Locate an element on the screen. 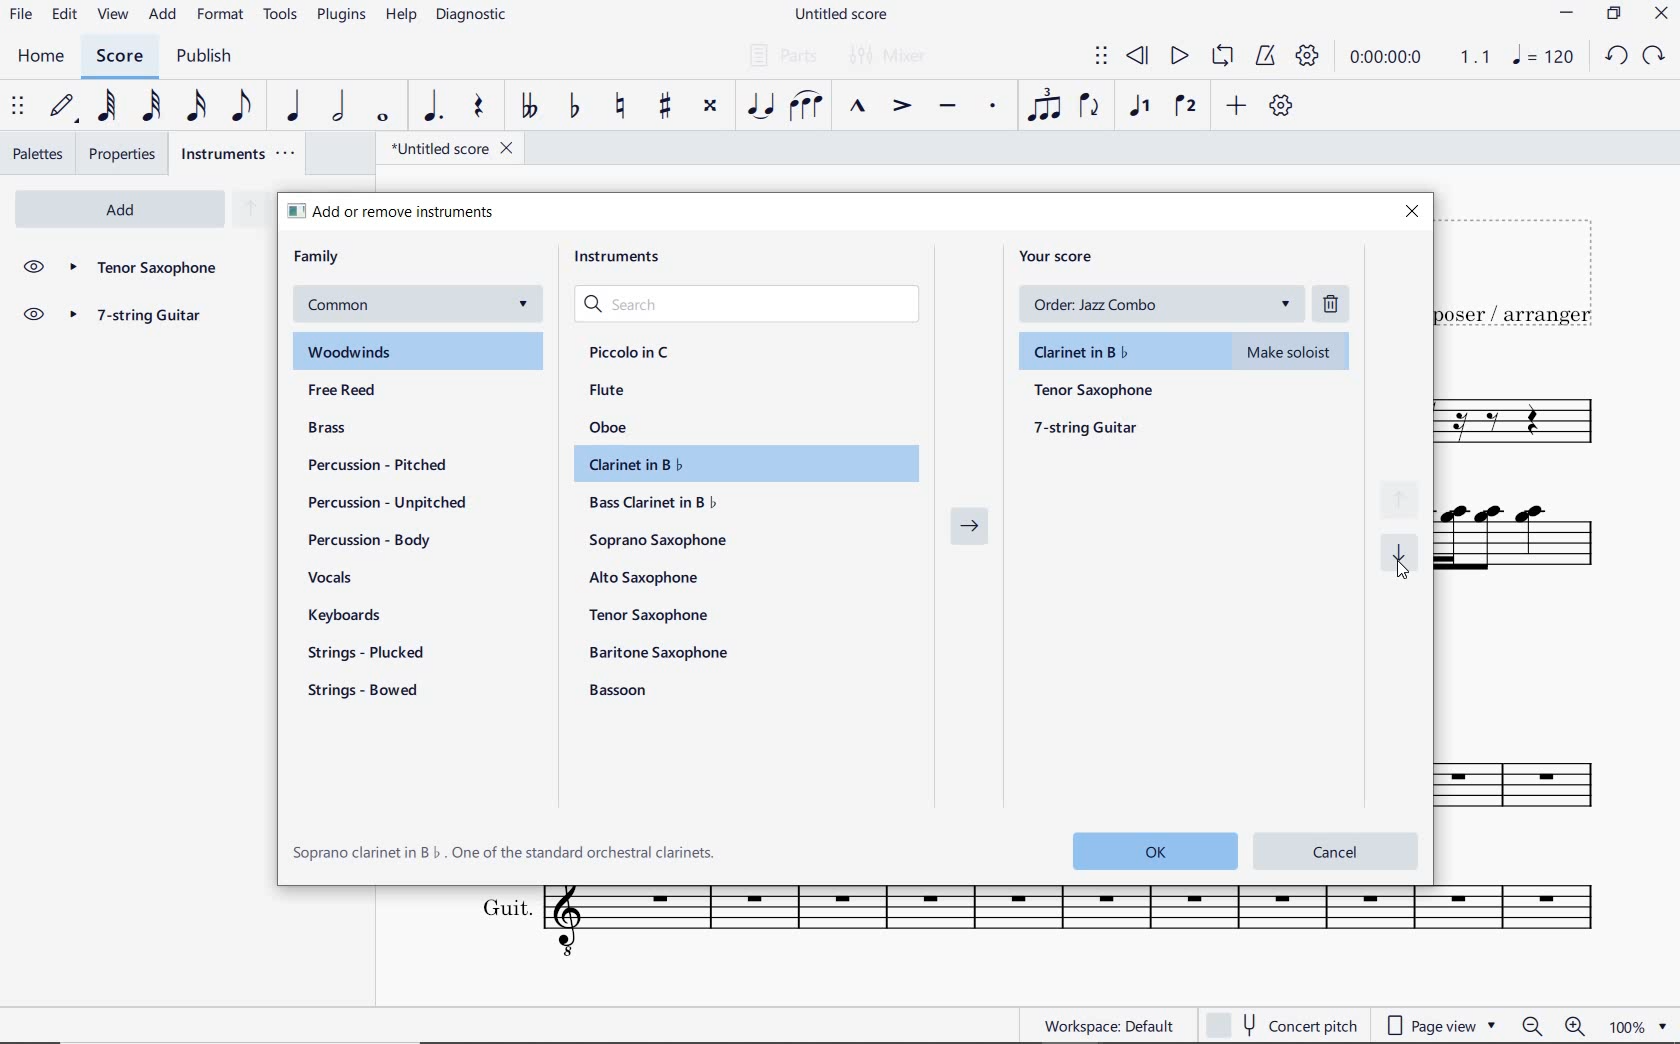 The image size is (1680, 1044). CUSTOMIZE TOOLBAR is located at coordinates (1280, 106).